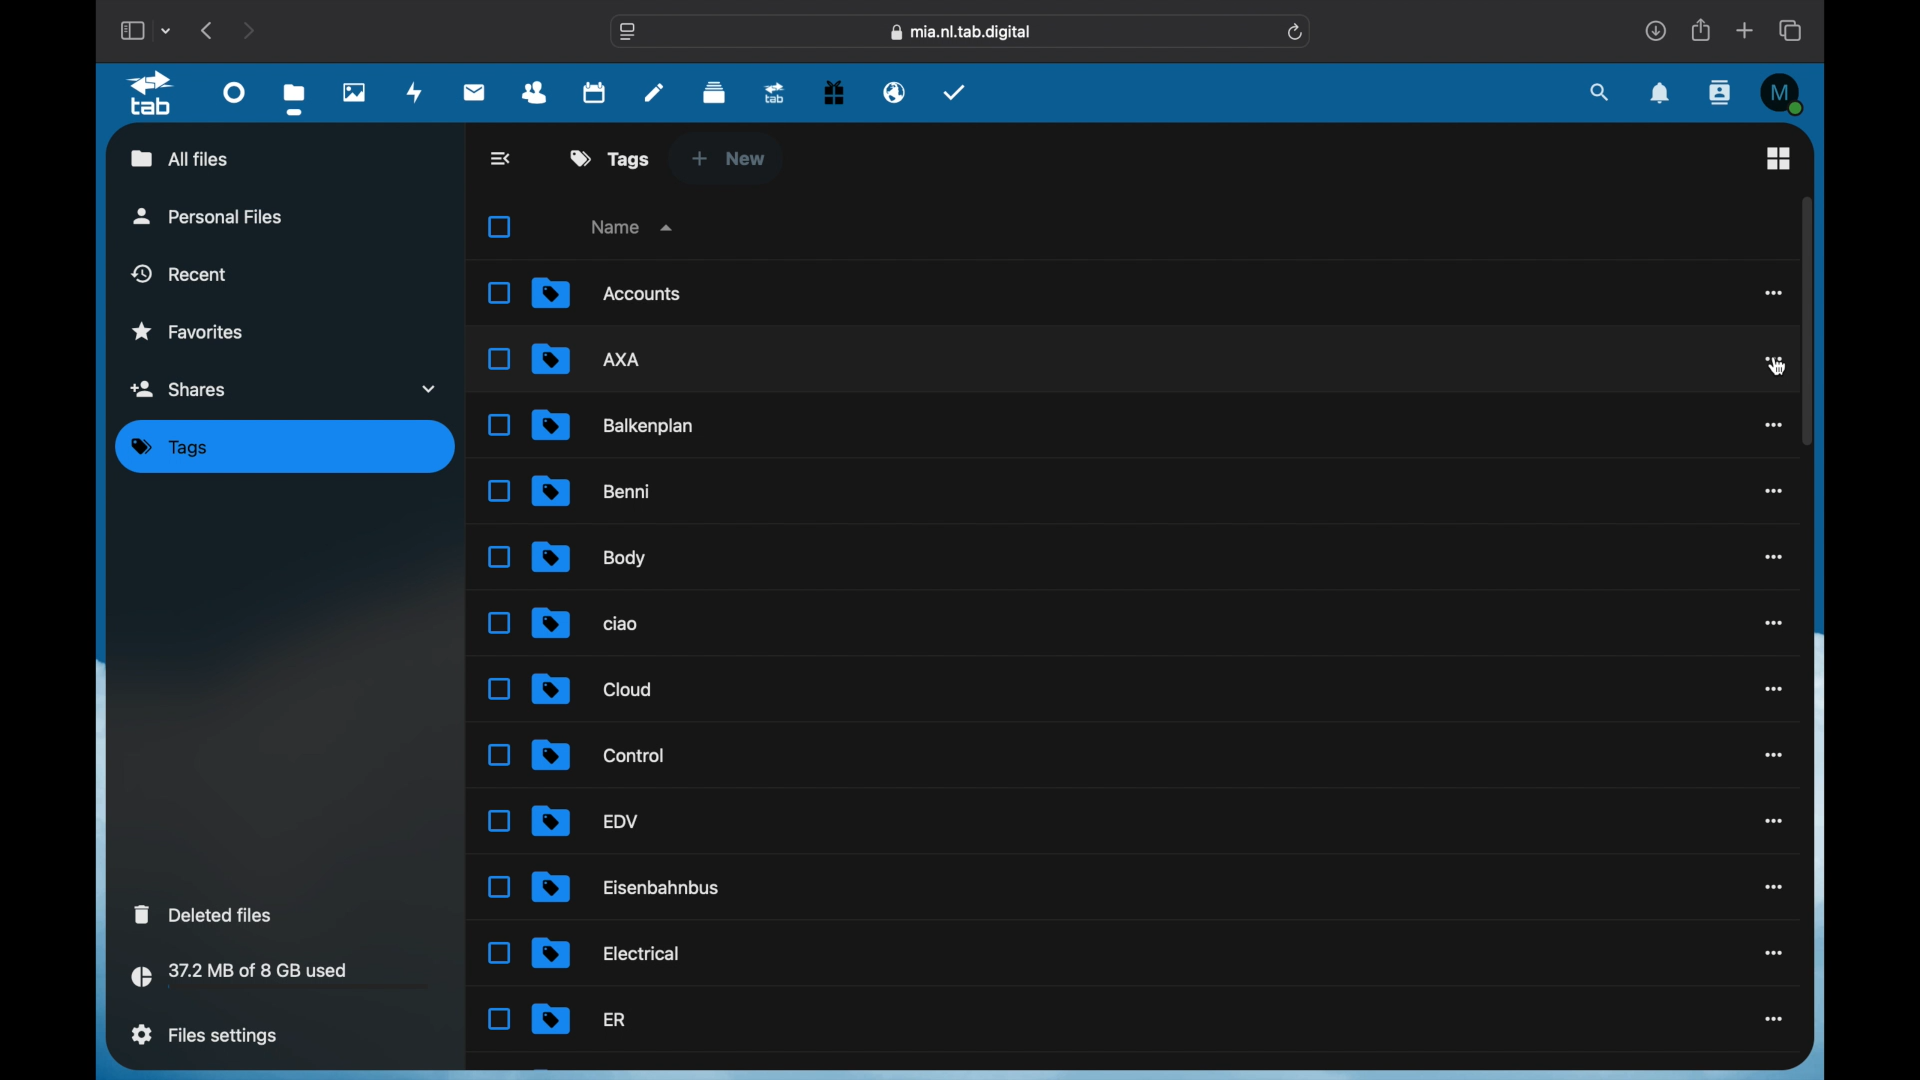  What do you see at coordinates (234, 91) in the screenshot?
I see `dashboard` at bounding box center [234, 91].